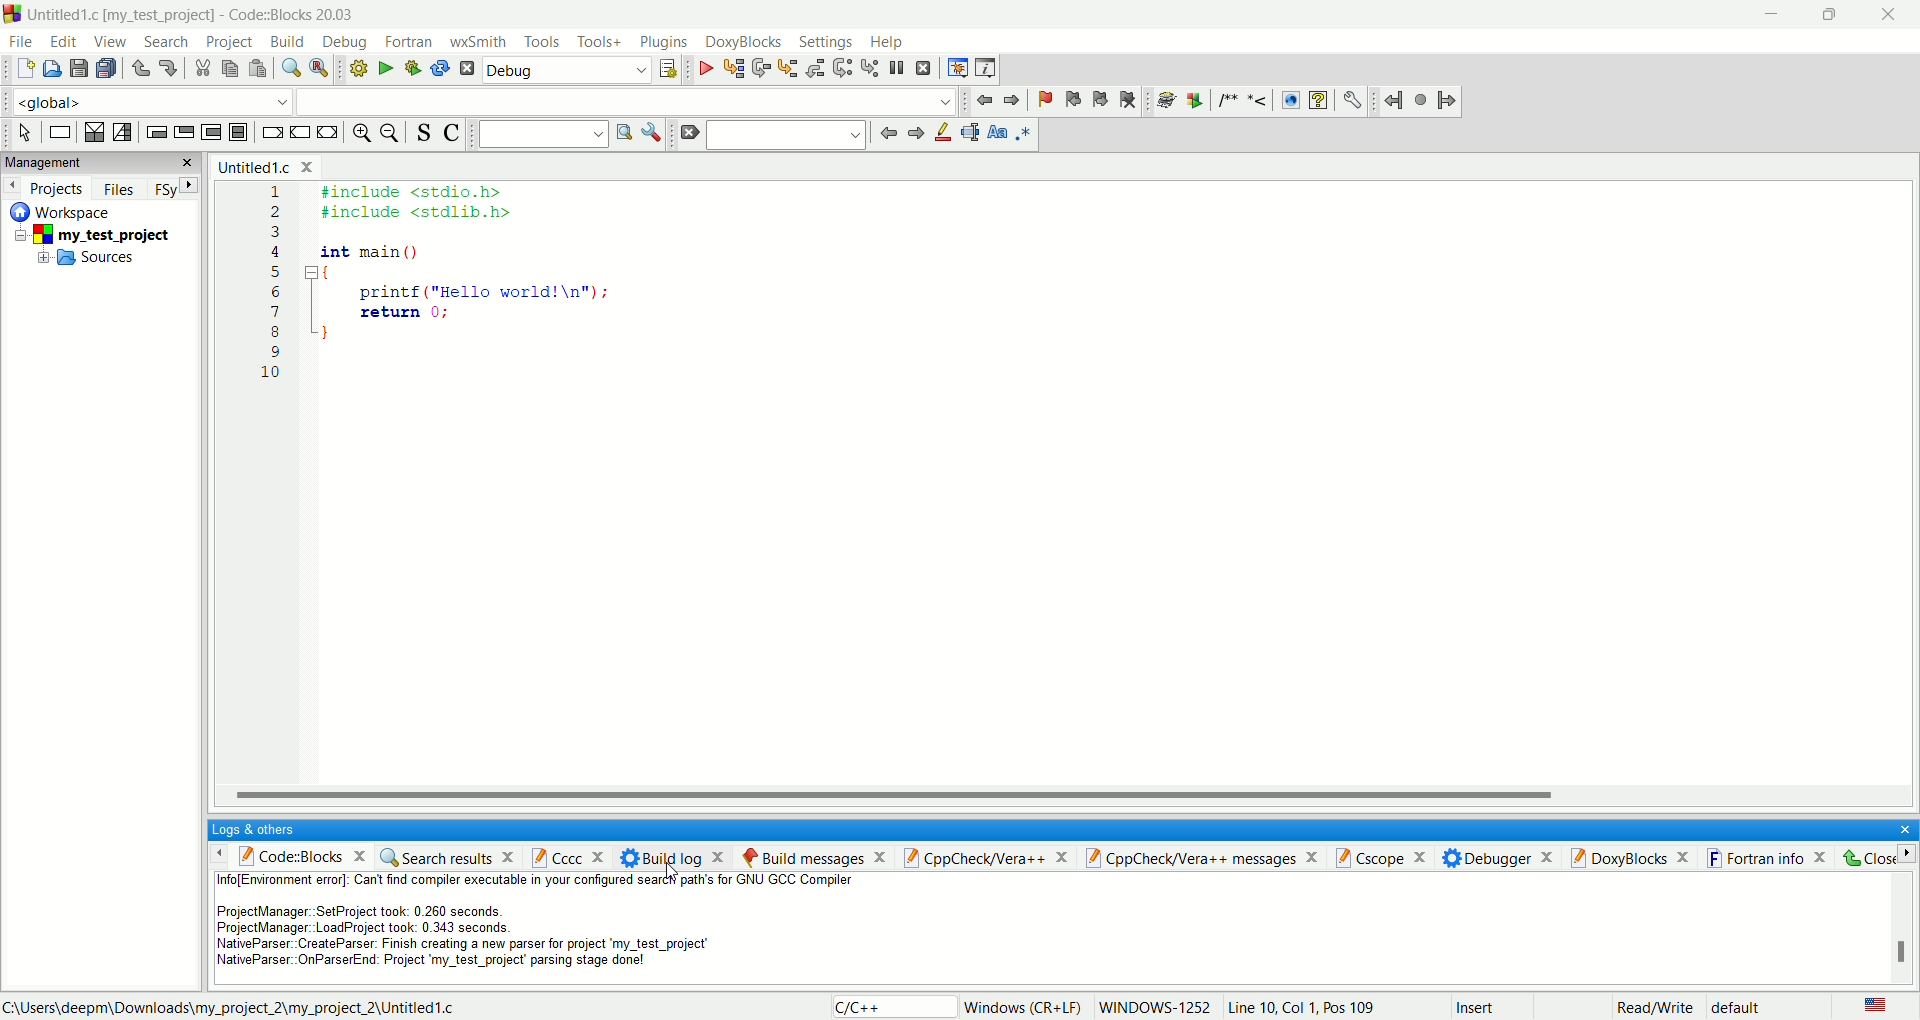  Describe the element at coordinates (1447, 98) in the screenshot. I see `jump forward` at that location.